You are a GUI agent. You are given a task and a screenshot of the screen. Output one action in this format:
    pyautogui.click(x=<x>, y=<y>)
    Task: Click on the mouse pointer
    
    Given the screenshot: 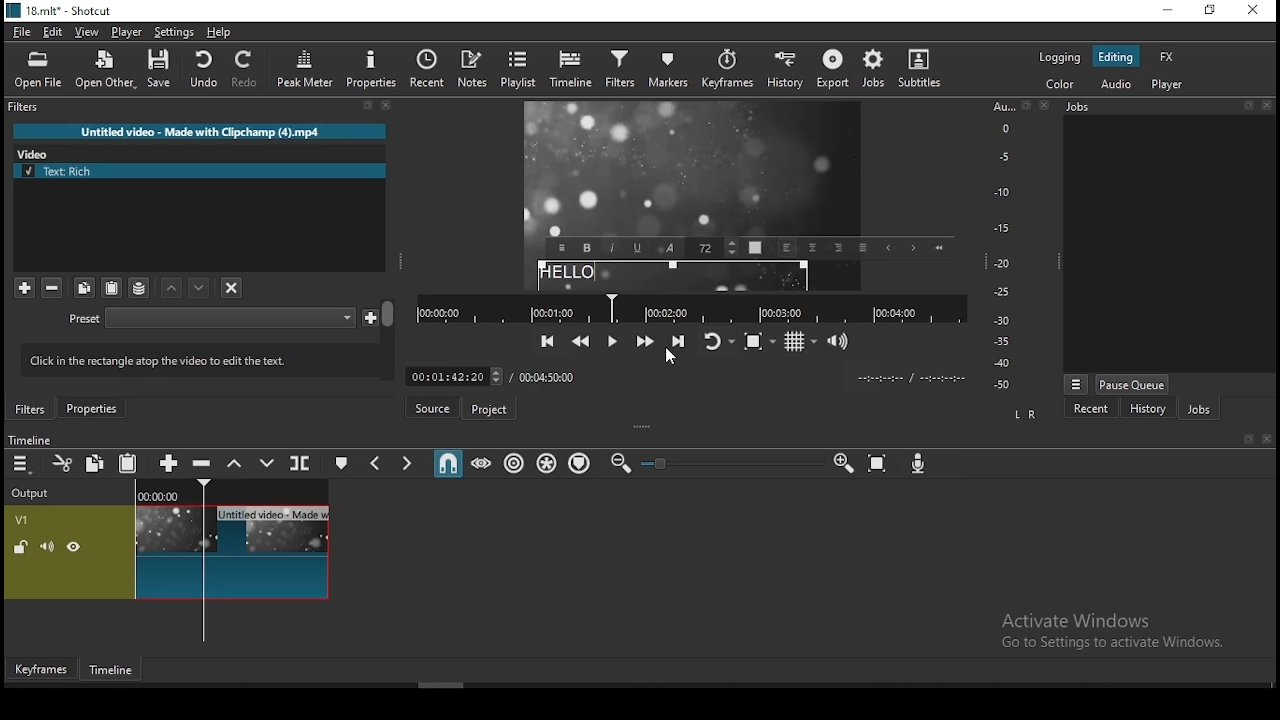 What is the action you would take?
    pyautogui.click(x=670, y=358)
    